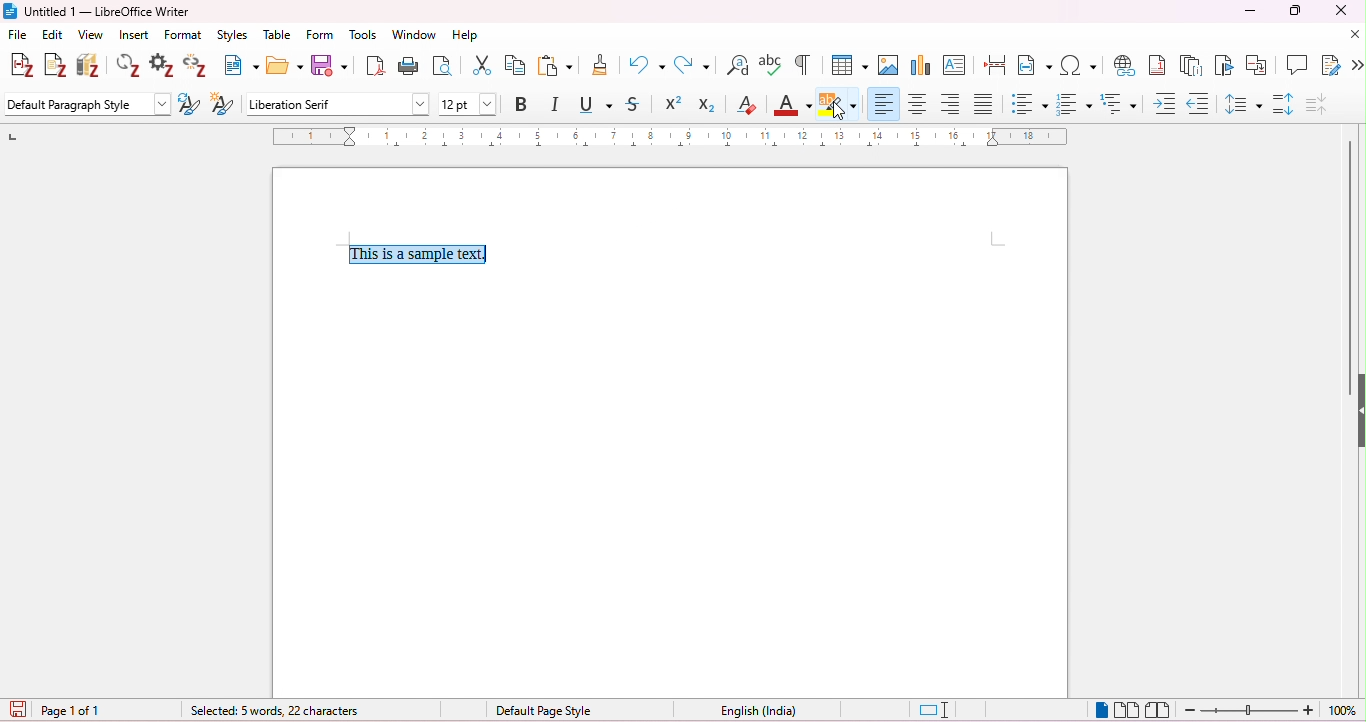 The height and width of the screenshot is (722, 1366). Describe the element at coordinates (416, 36) in the screenshot. I see `window` at that location.